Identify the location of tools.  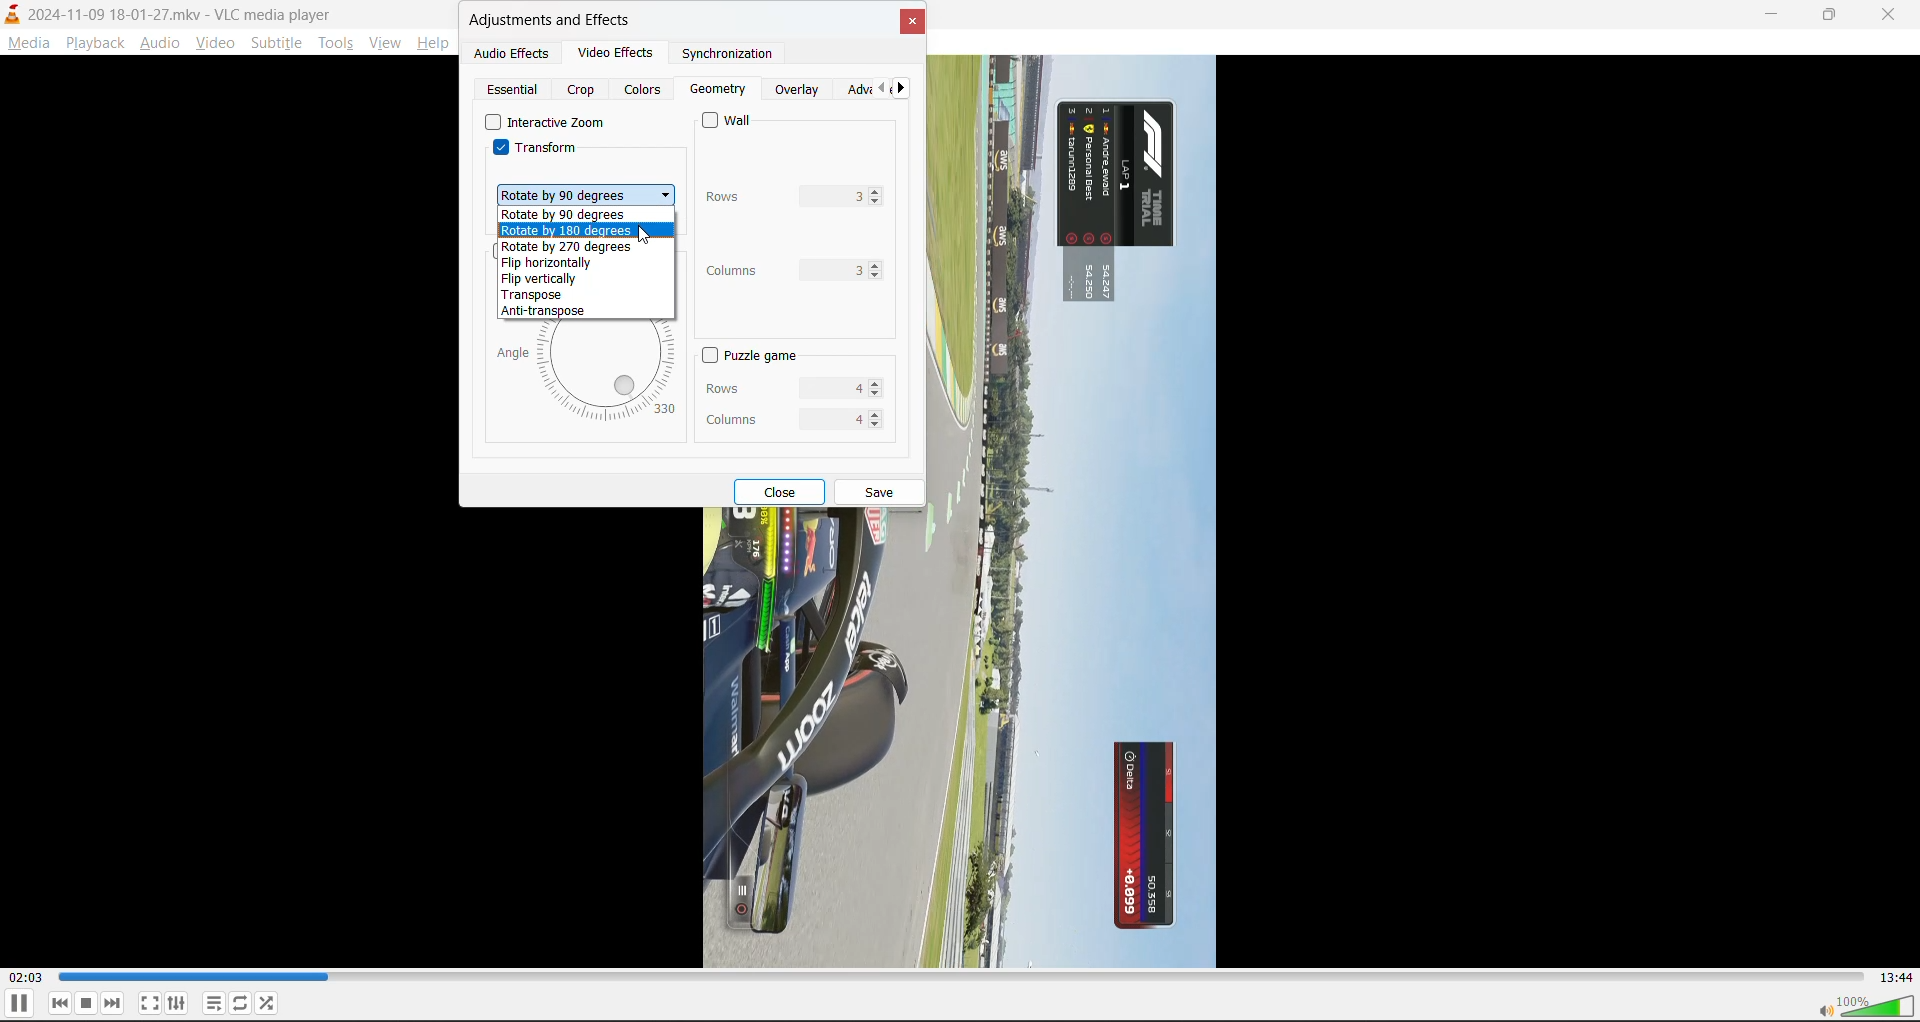
(337, 46).